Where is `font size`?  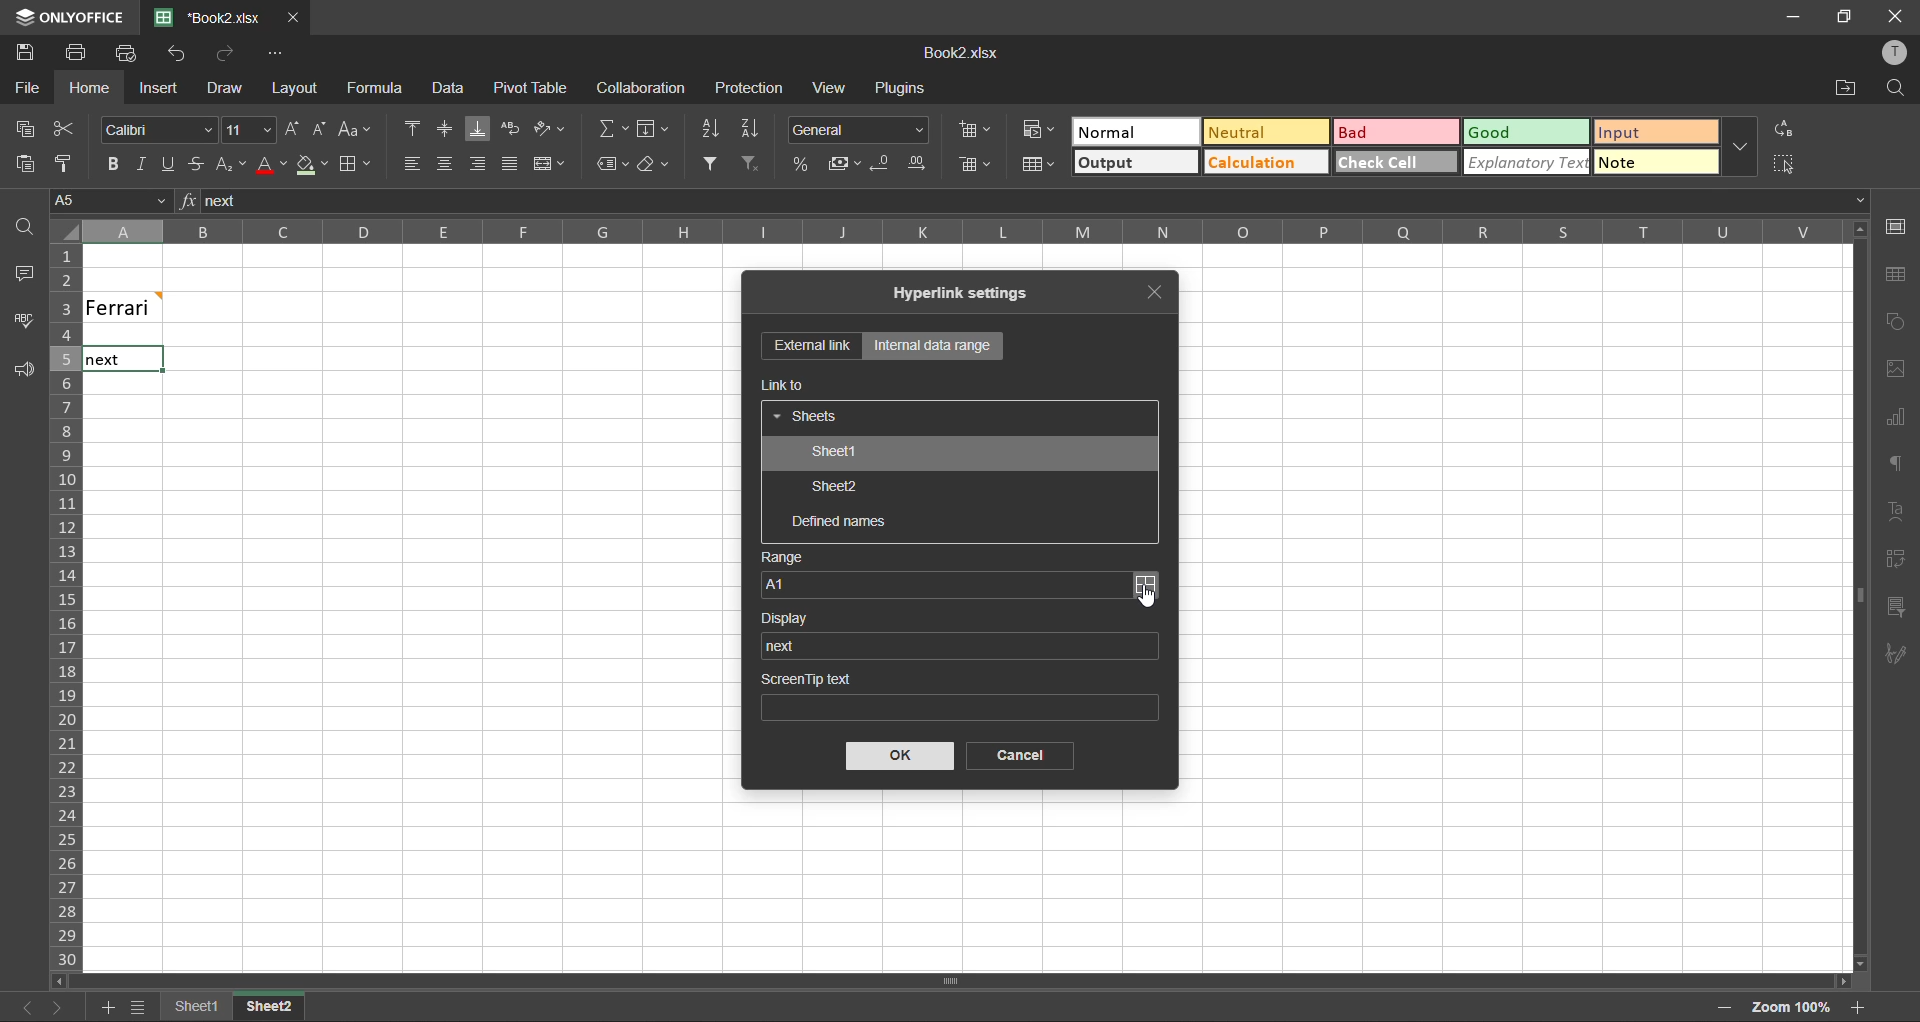 font size is located at coordinates (248, 128).